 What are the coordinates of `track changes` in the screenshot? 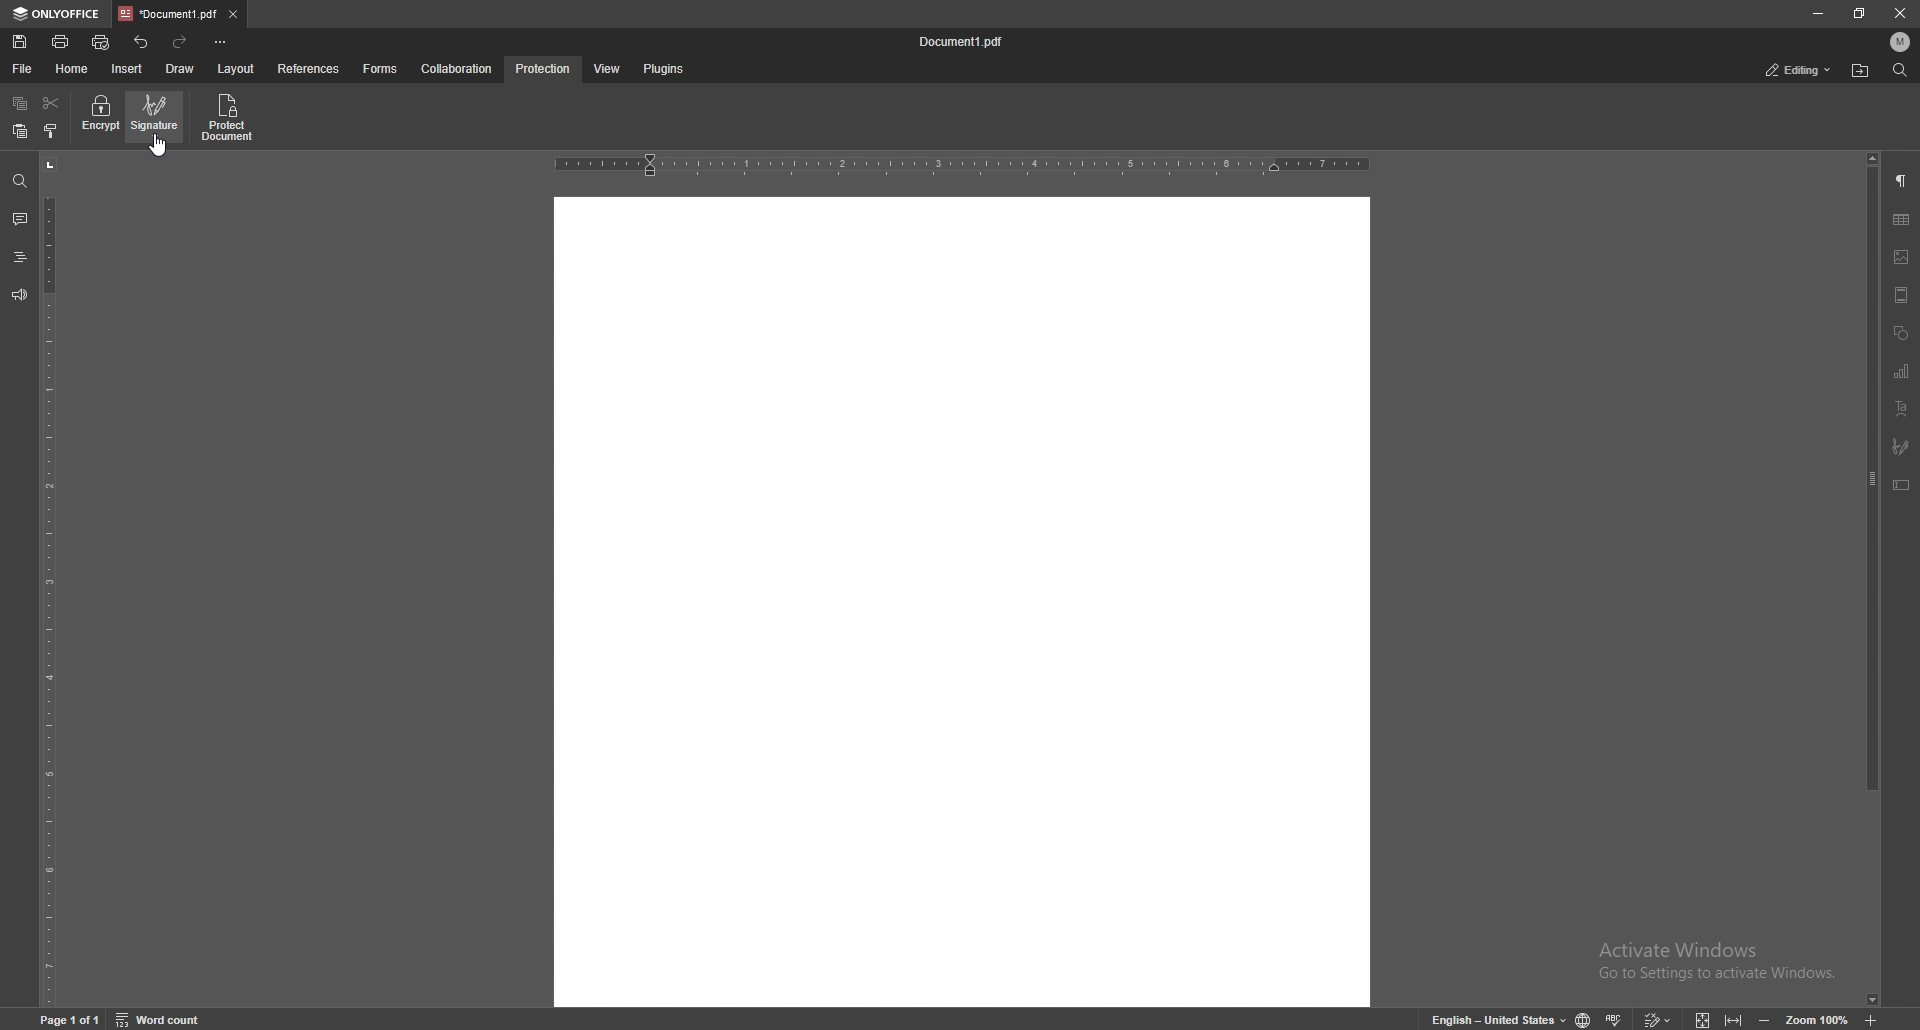 It's located at (1654, 1017).